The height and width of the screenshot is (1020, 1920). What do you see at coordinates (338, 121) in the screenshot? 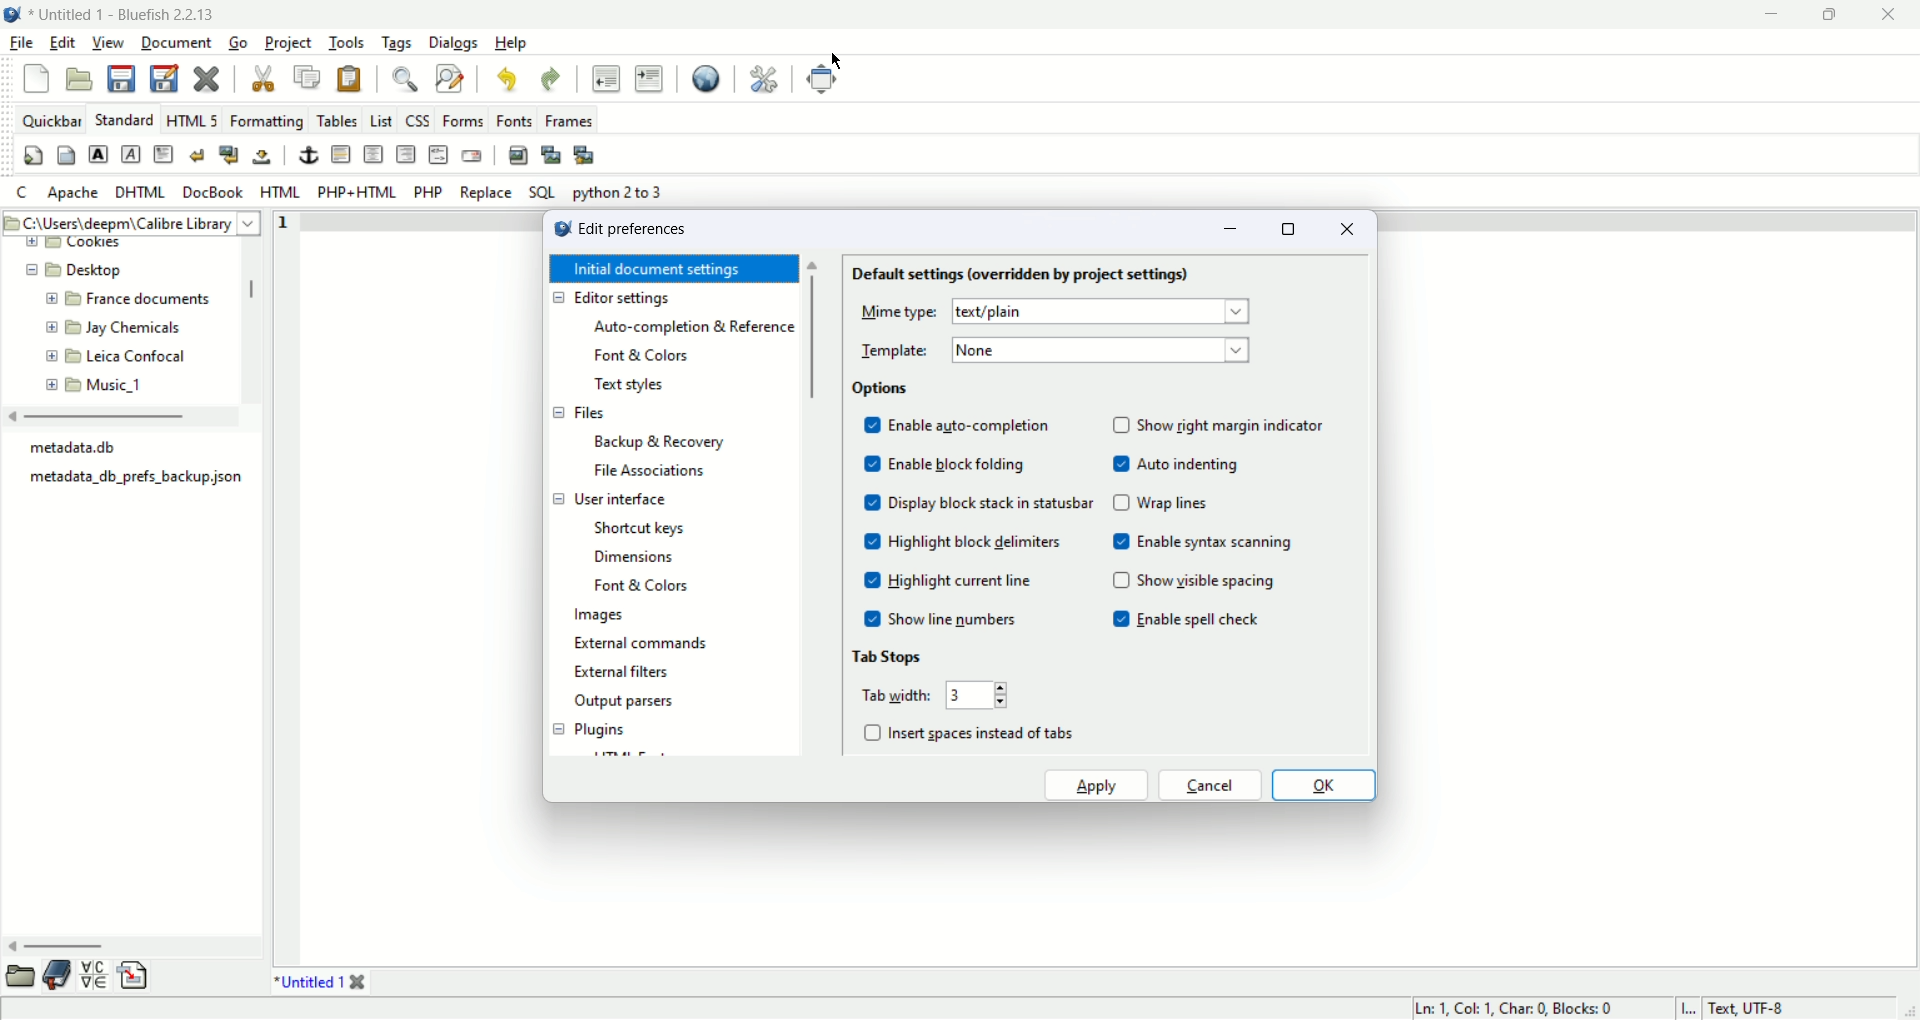
I see `tables` at bounding box center [338, 121].